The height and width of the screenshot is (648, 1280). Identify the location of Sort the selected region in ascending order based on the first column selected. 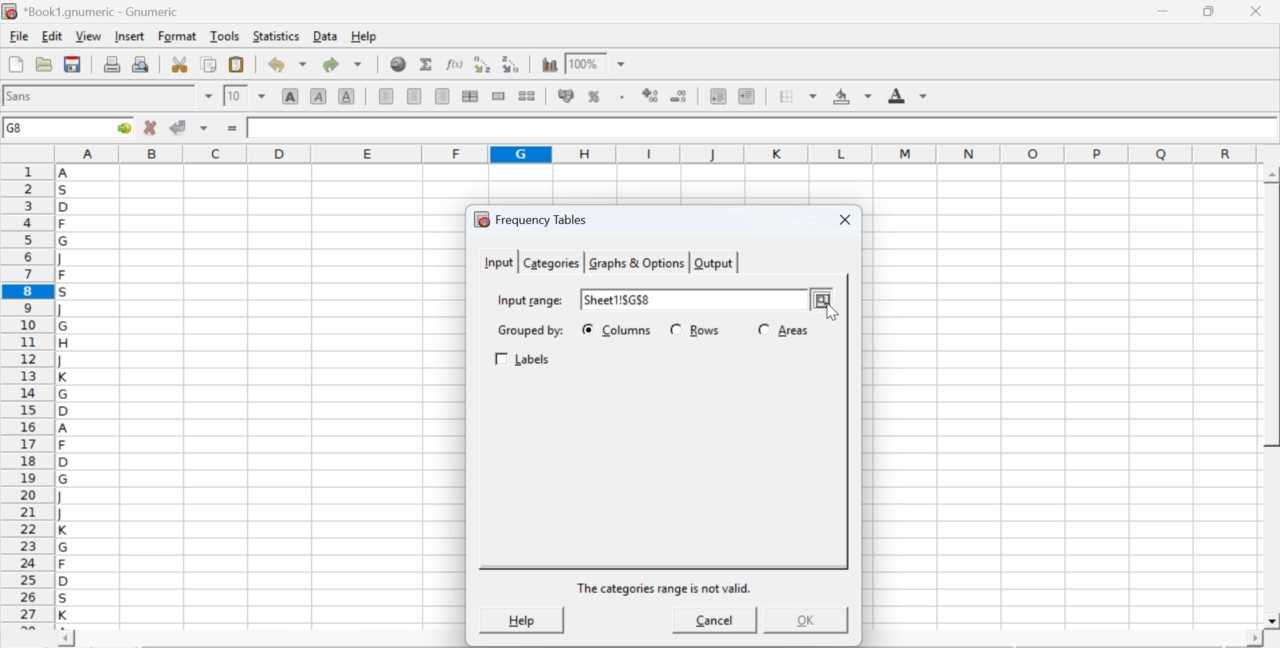
(485, 64).